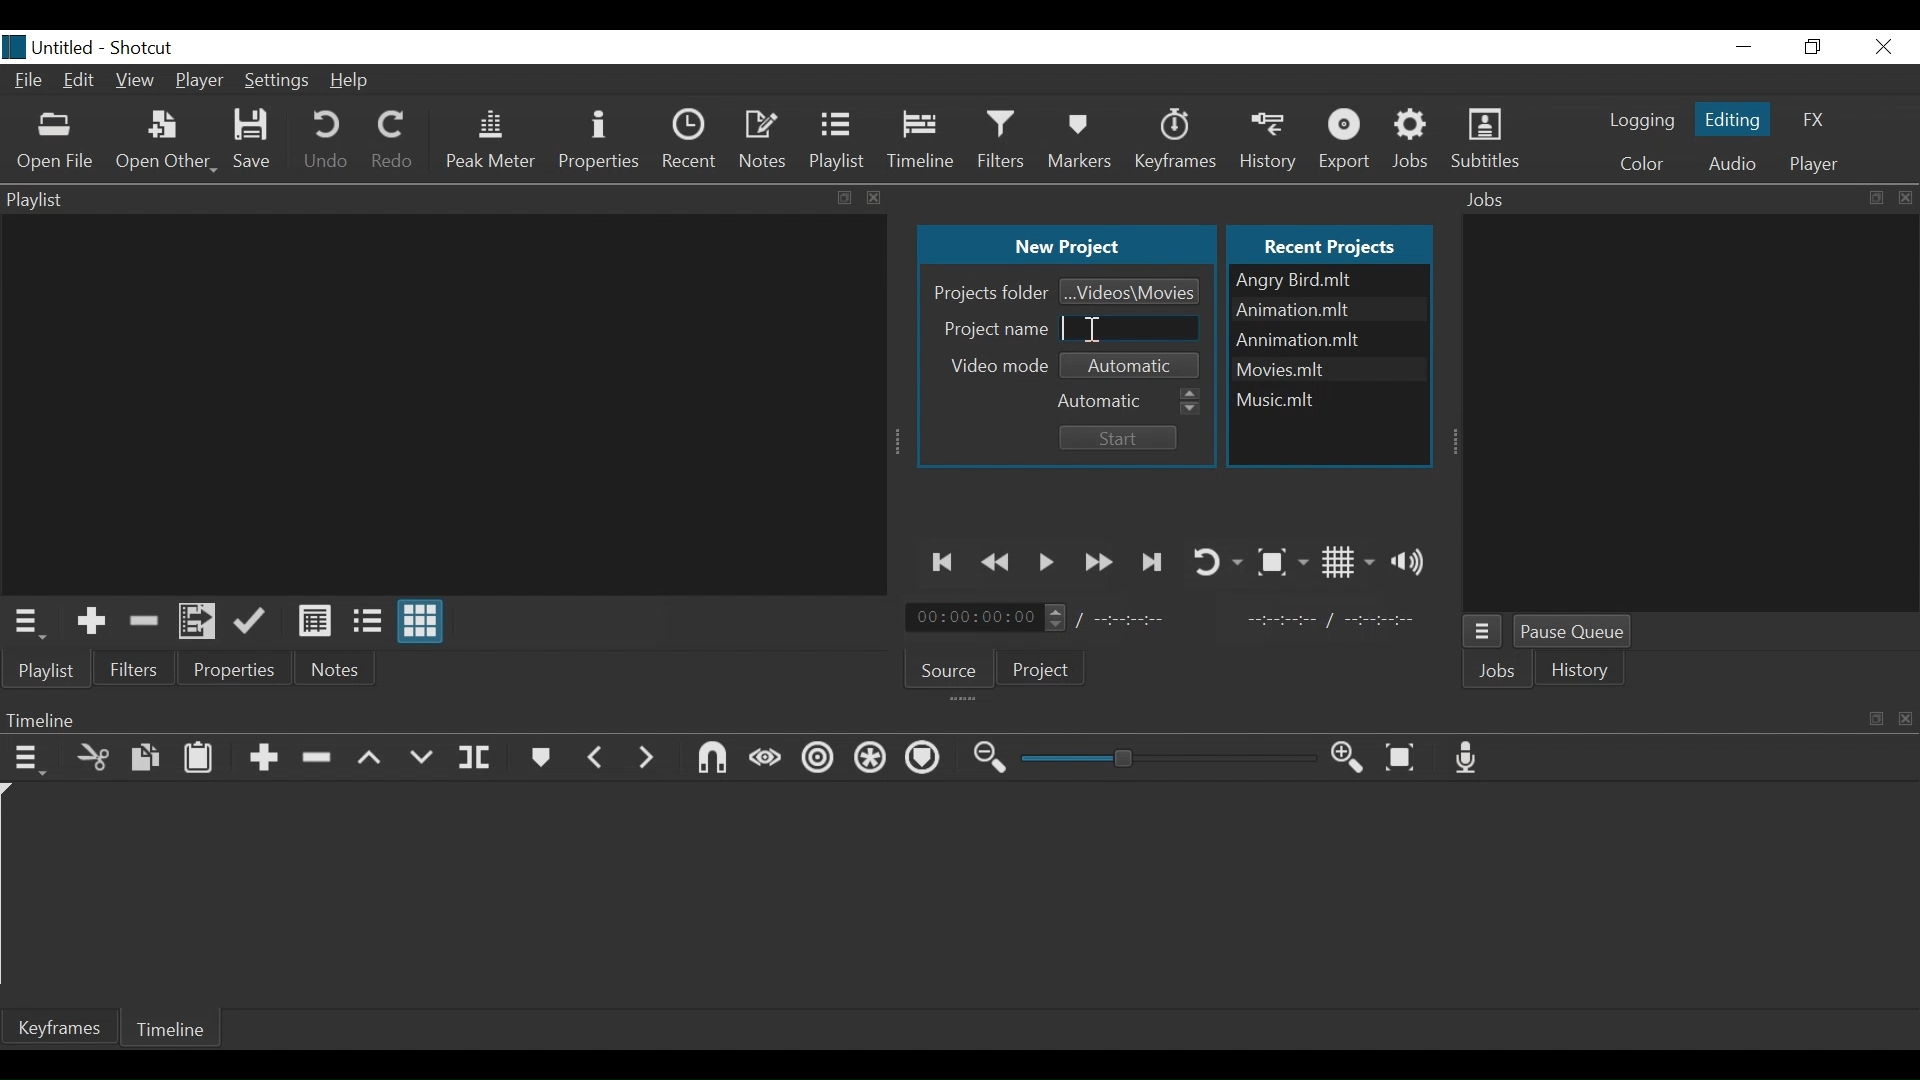  I want to click on Jobs, so click(1417, 139).